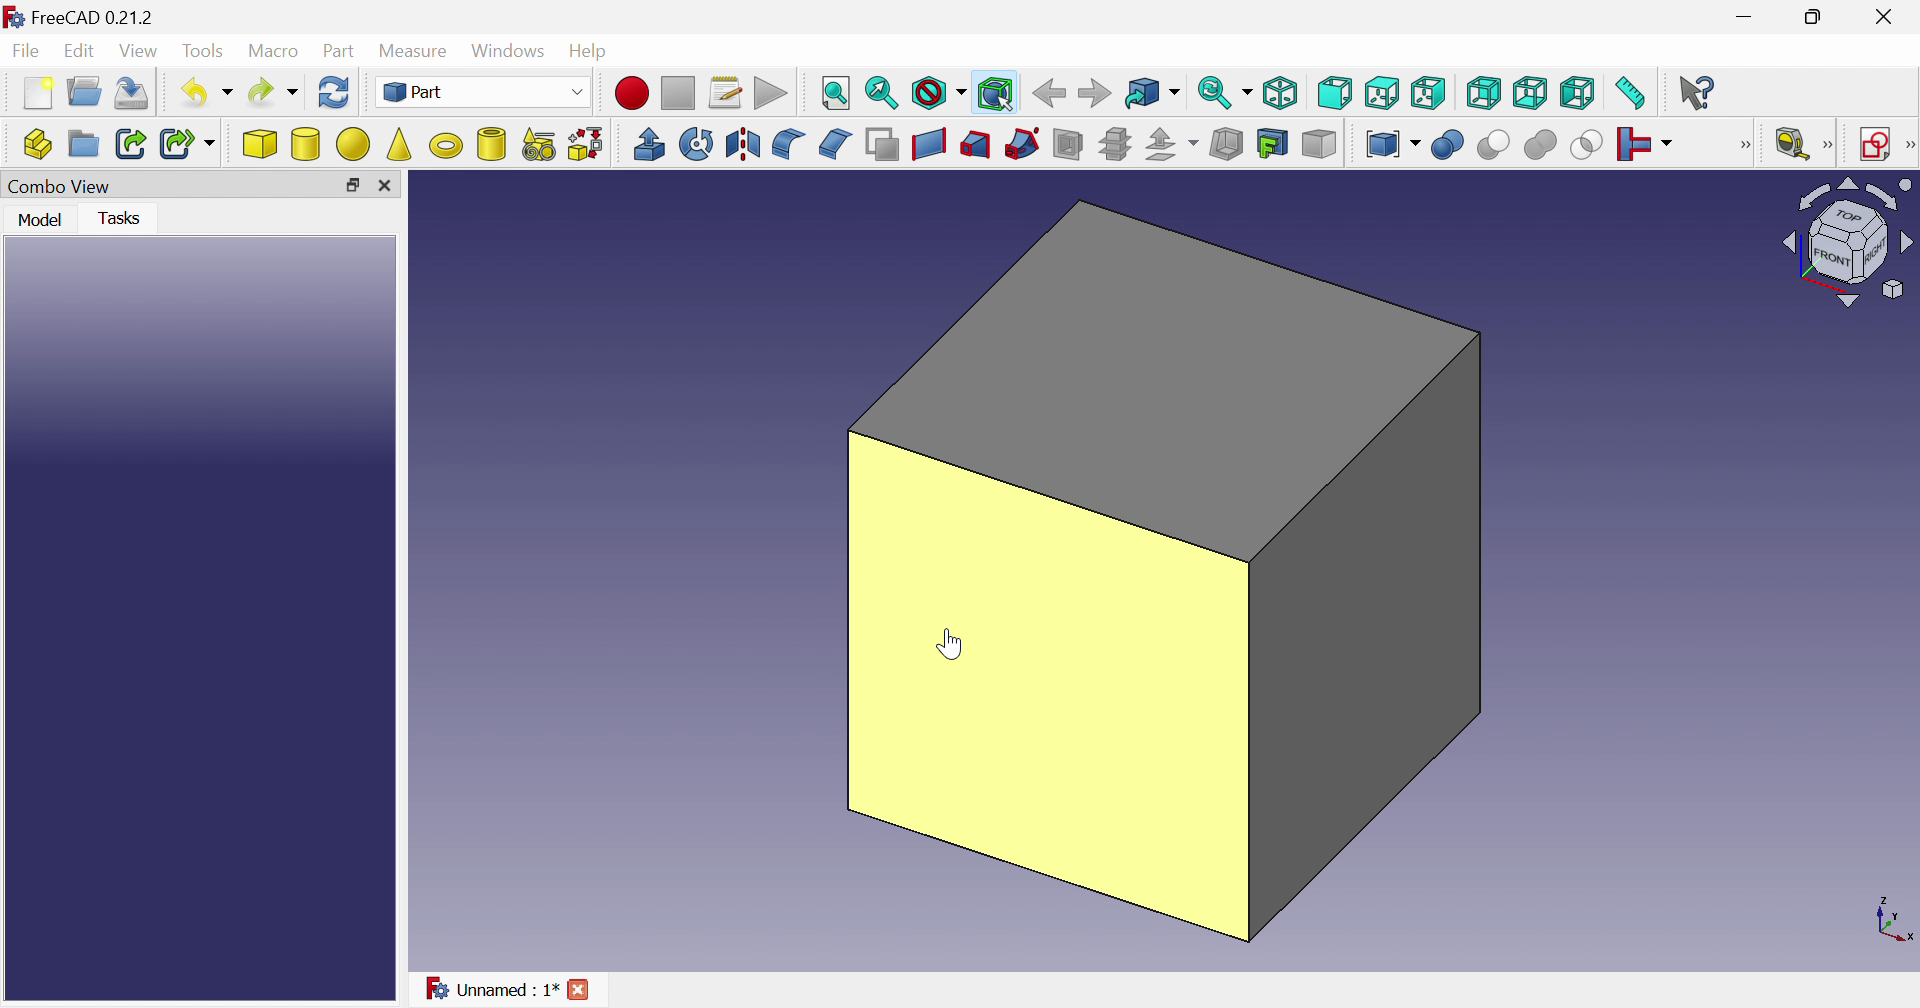 The width and height of the screenshot is (1920, 1008). I want to click on Chamfer..., so click(833, 142).